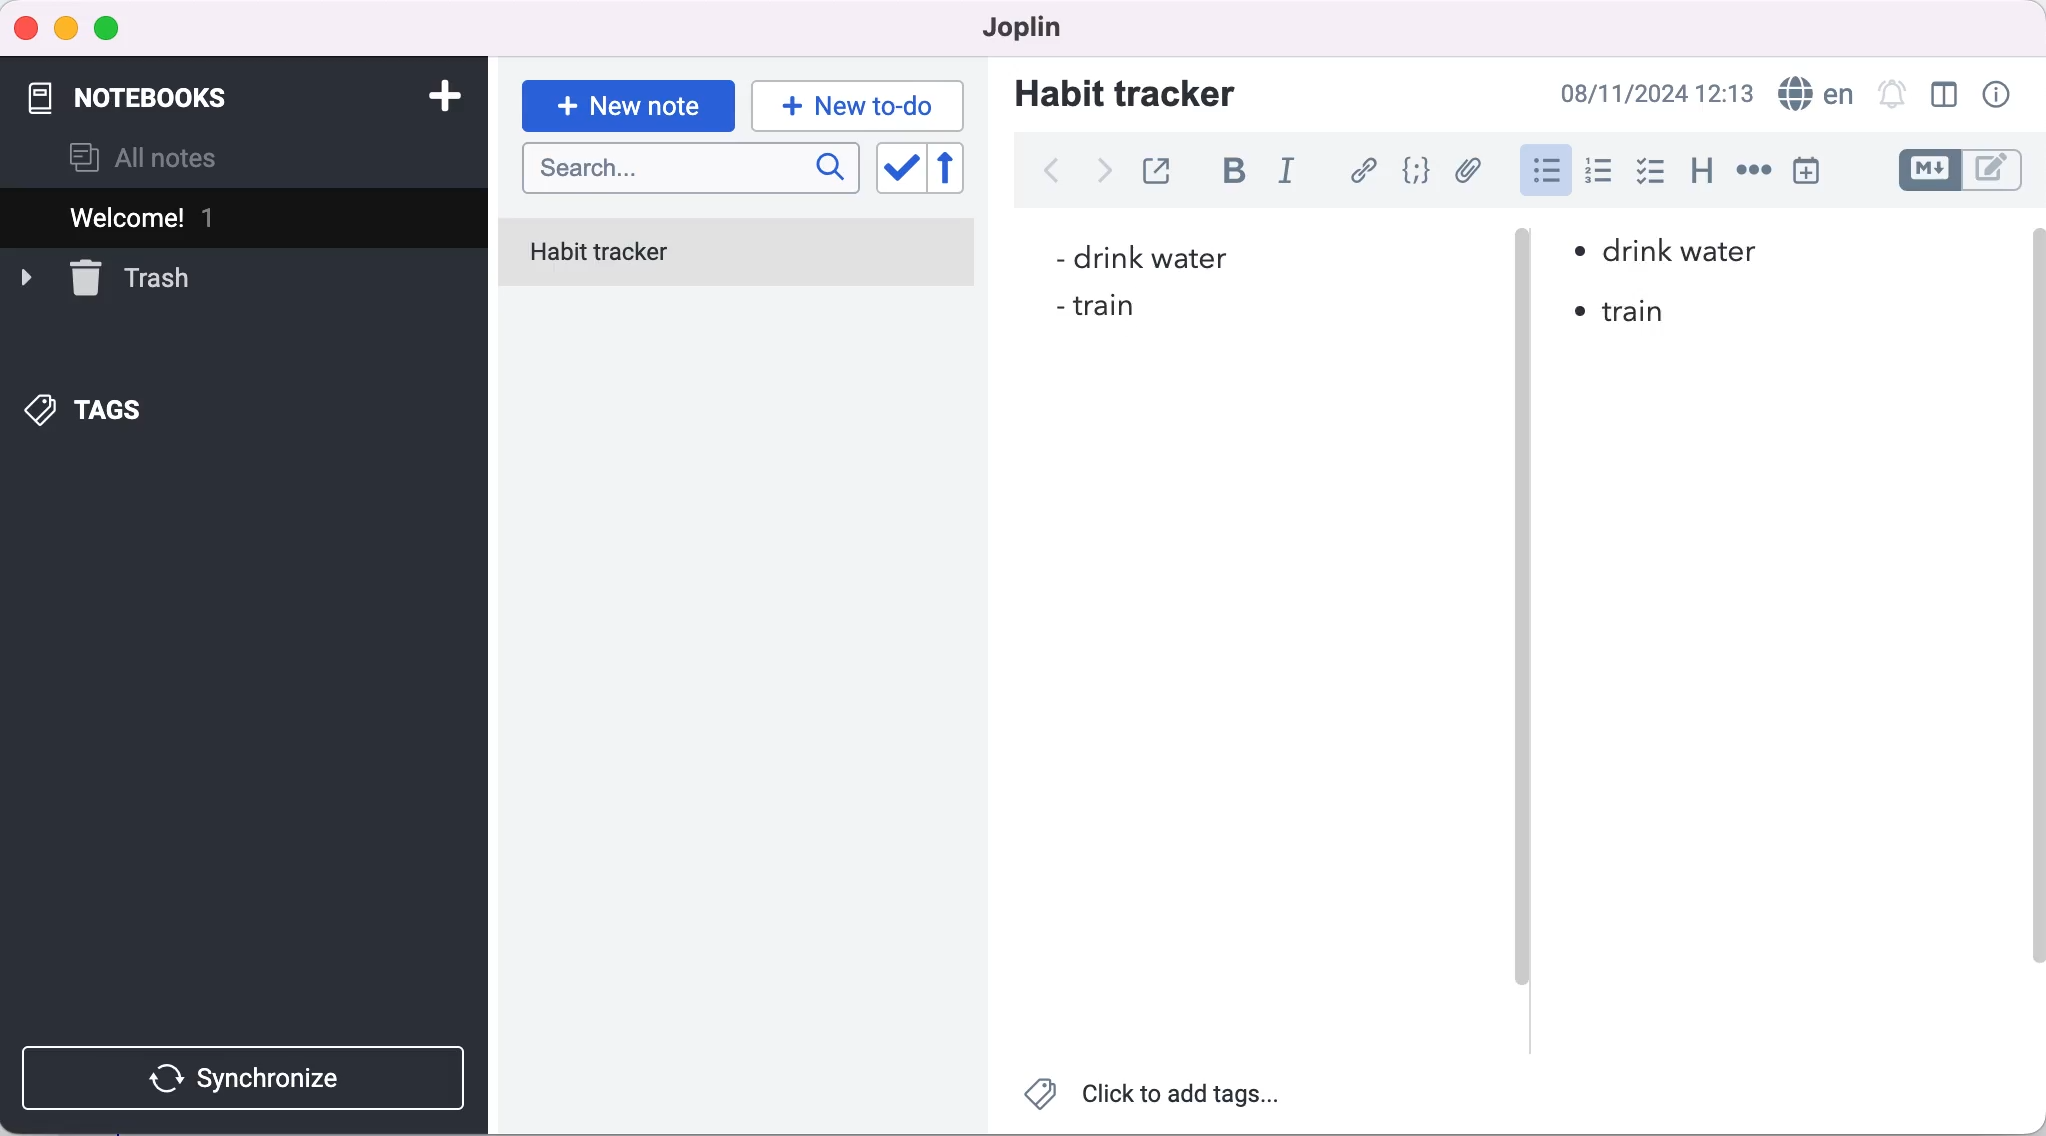 This screenshot has height=1136, width=2046. What do you see at coordinates (248, 1078) in the screenshot?
I see `synchronize` at bounding box center [248, 1078].